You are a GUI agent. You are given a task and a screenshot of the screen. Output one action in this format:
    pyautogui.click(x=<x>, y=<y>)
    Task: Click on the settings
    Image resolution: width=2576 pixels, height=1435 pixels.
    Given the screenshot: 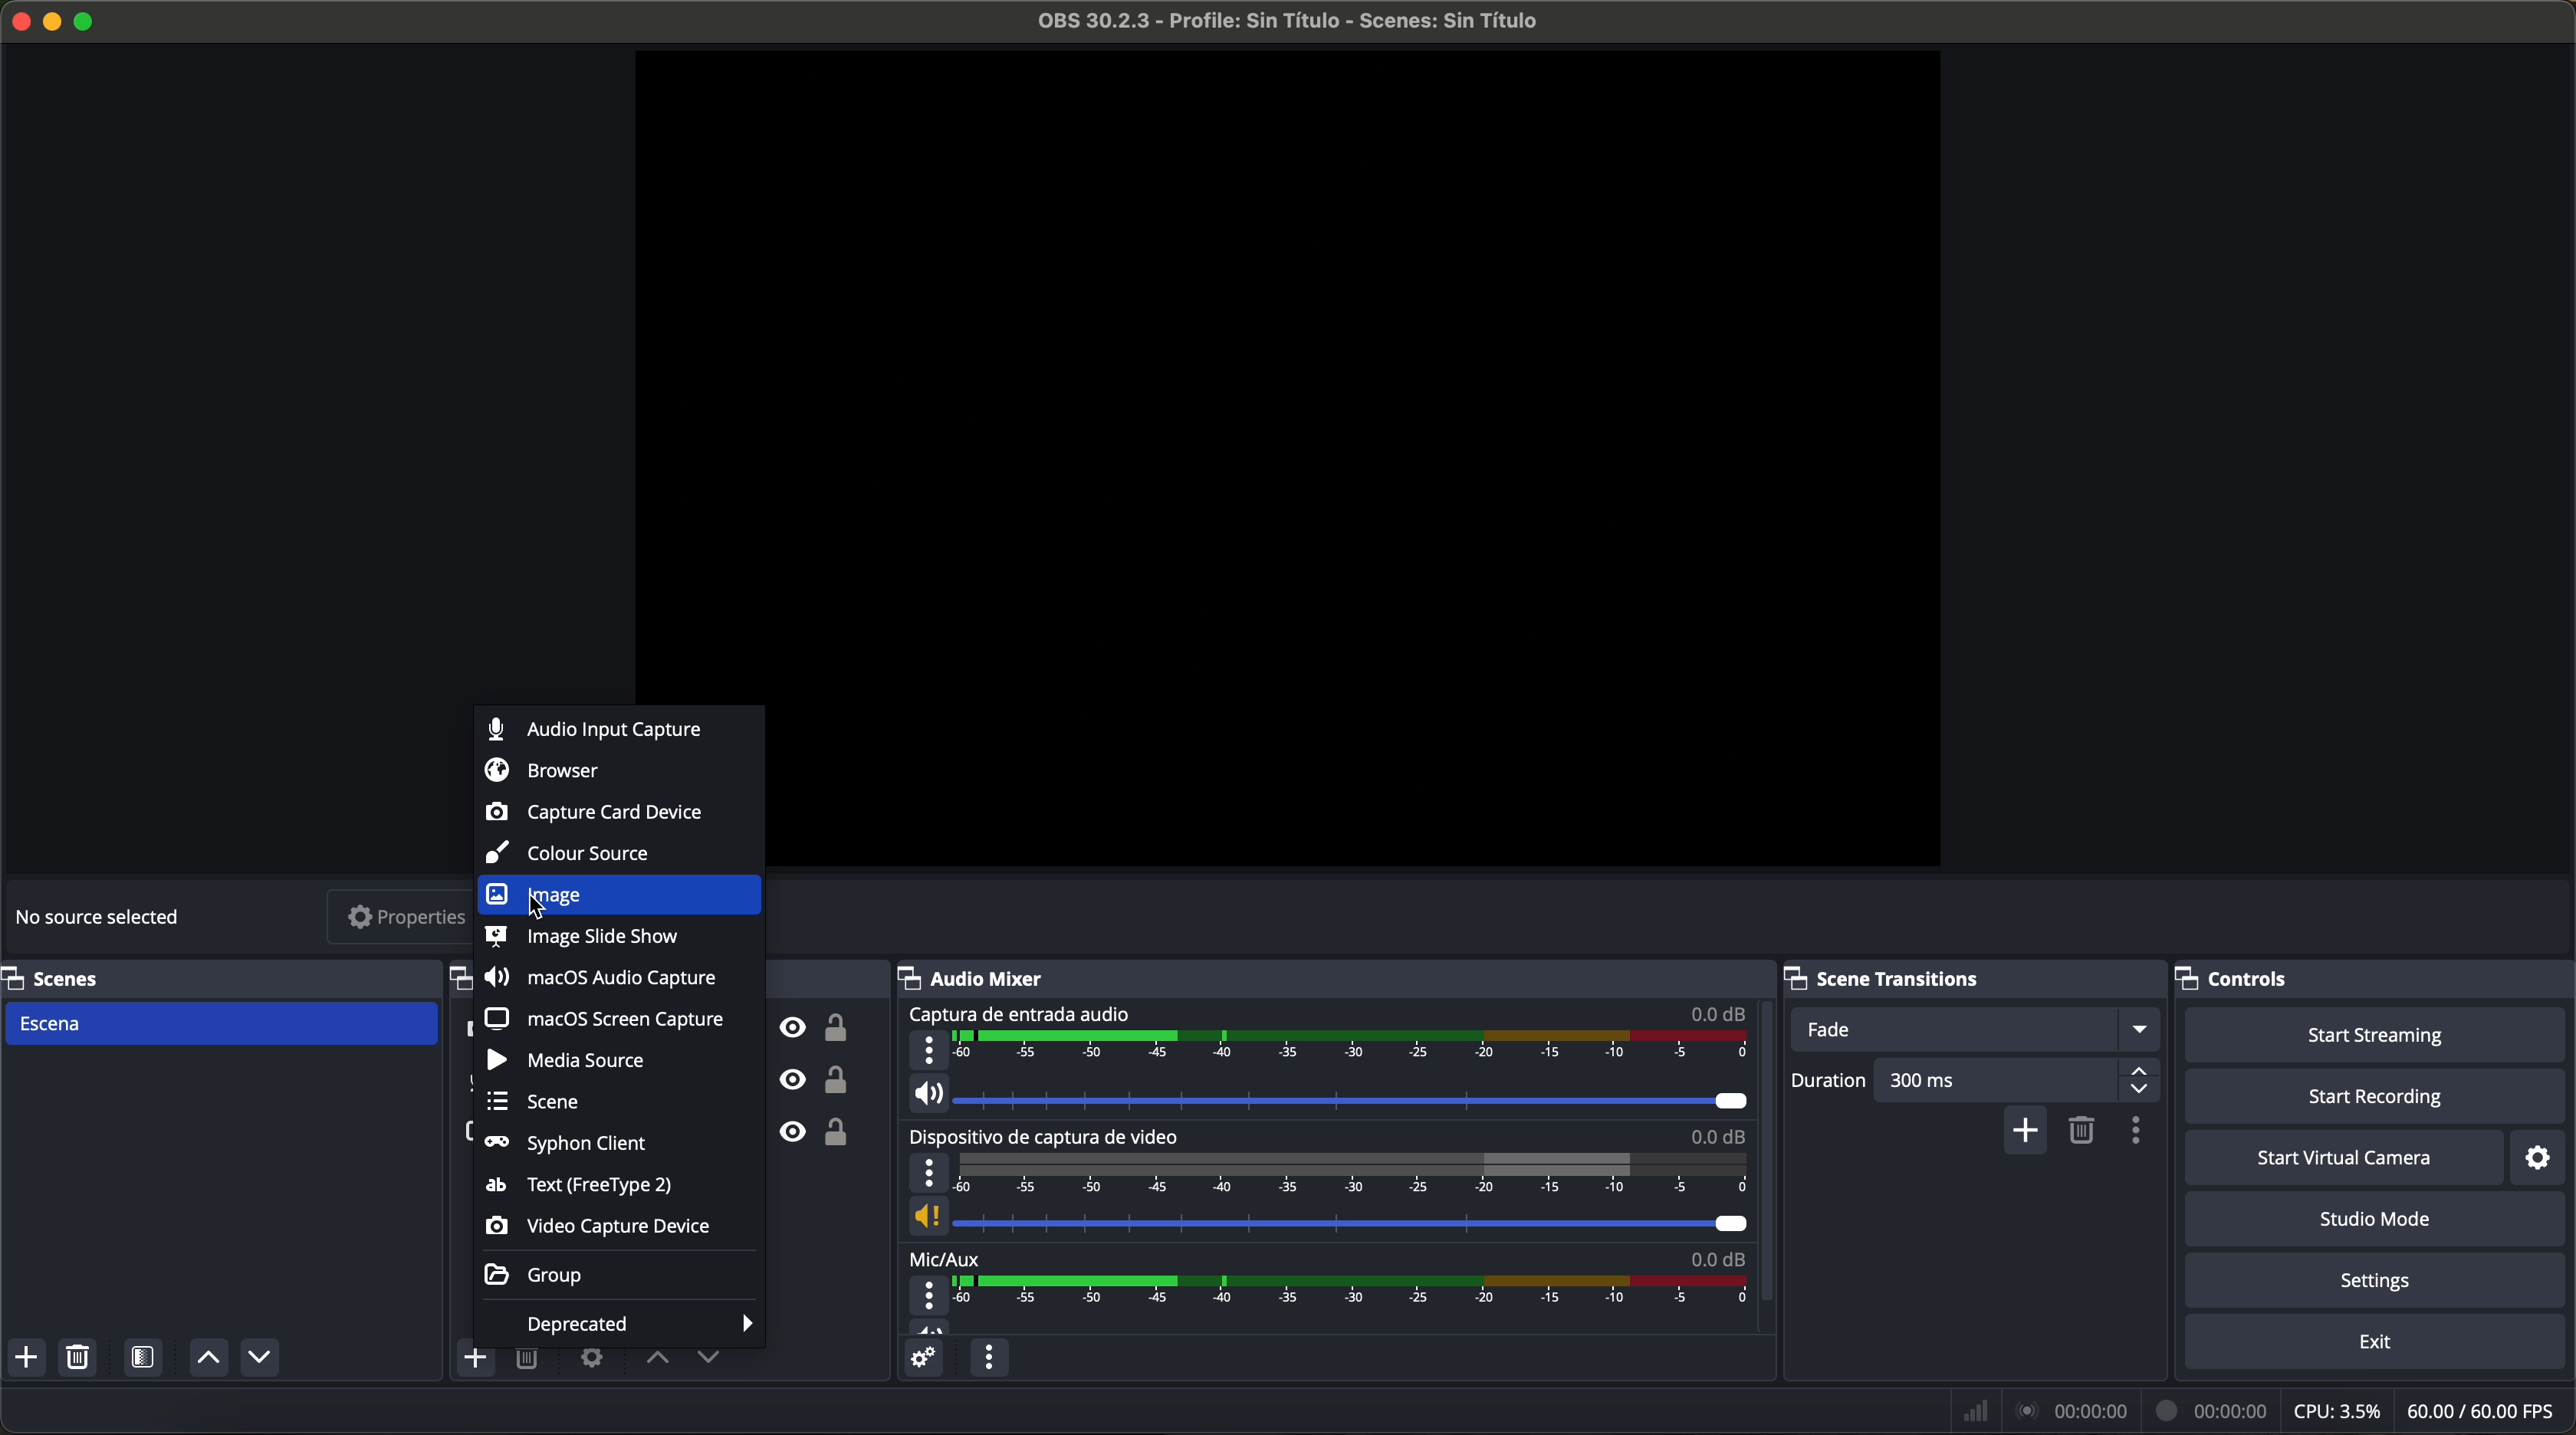 What is the action you would take?
    pyautogui.click(x=2381, y=1282)
    